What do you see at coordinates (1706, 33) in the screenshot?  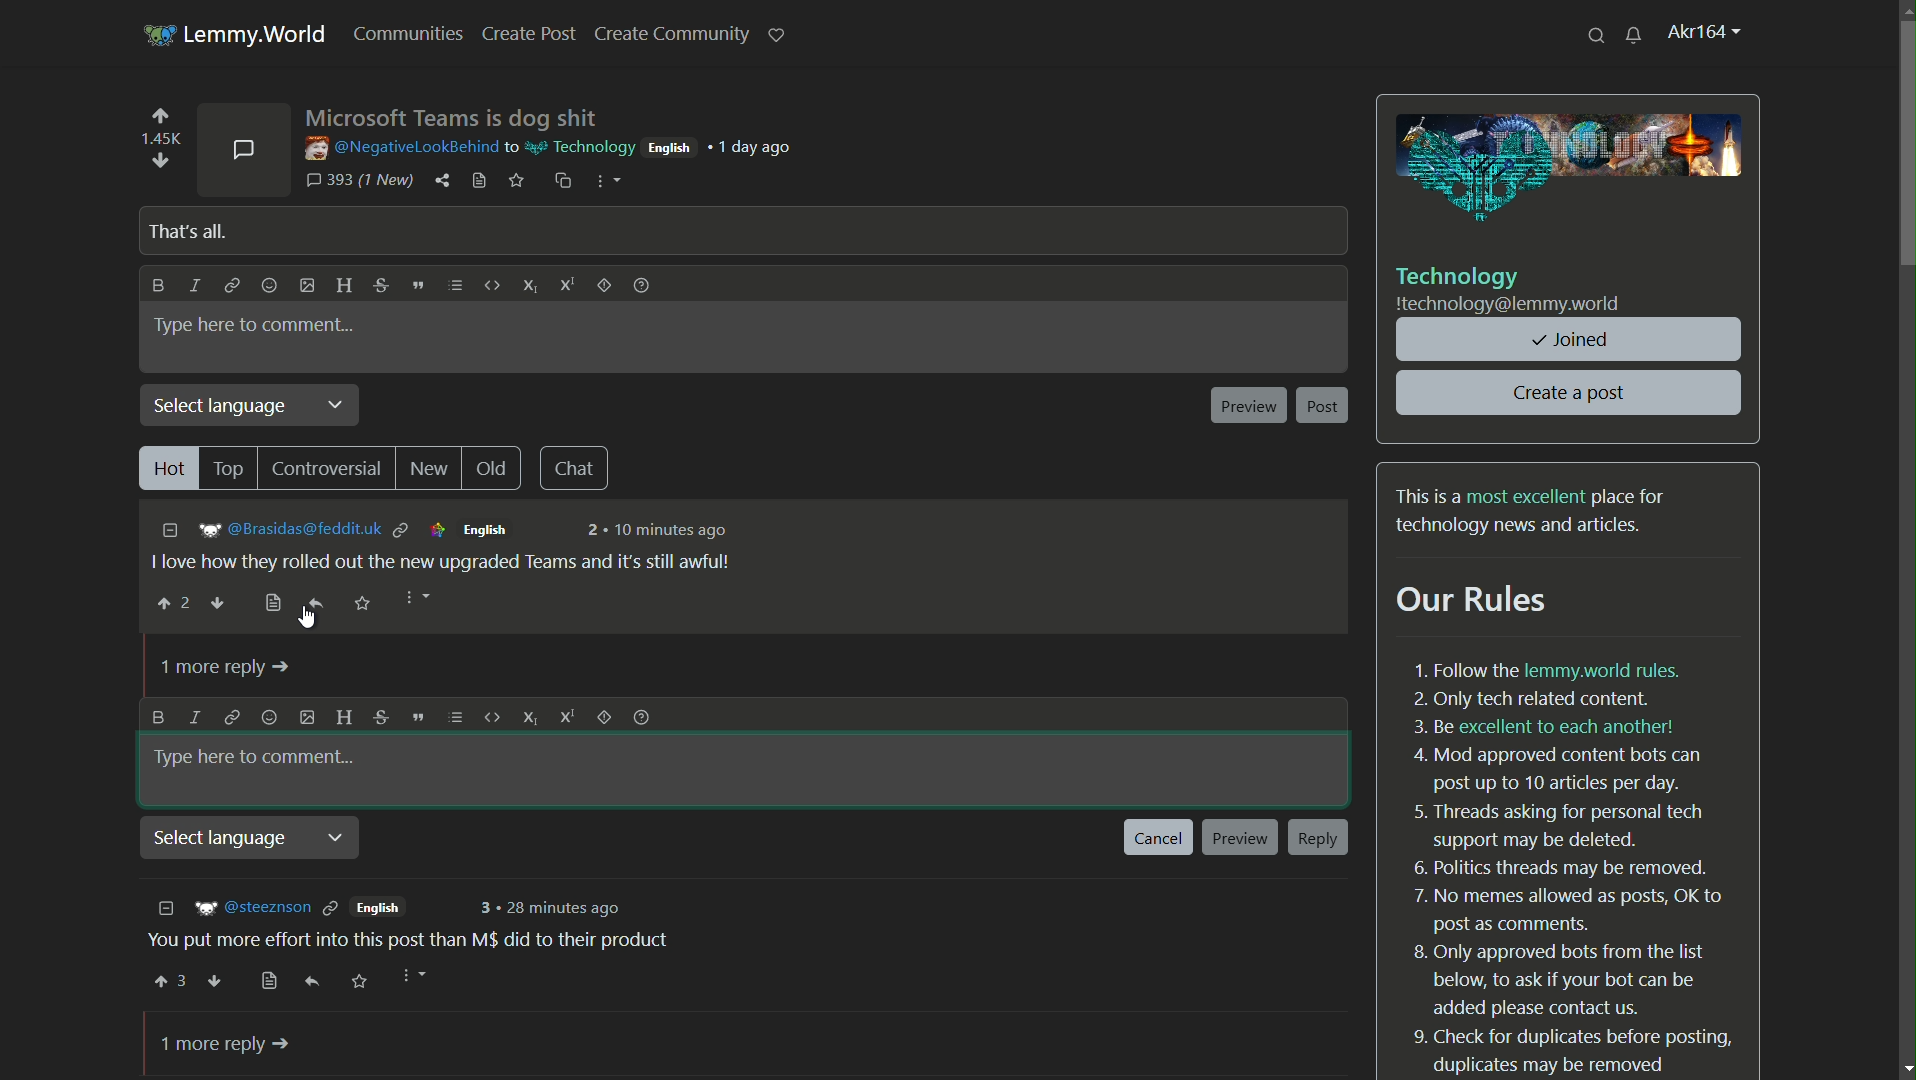 I see `profile name` at bounding box center [1706, 33].